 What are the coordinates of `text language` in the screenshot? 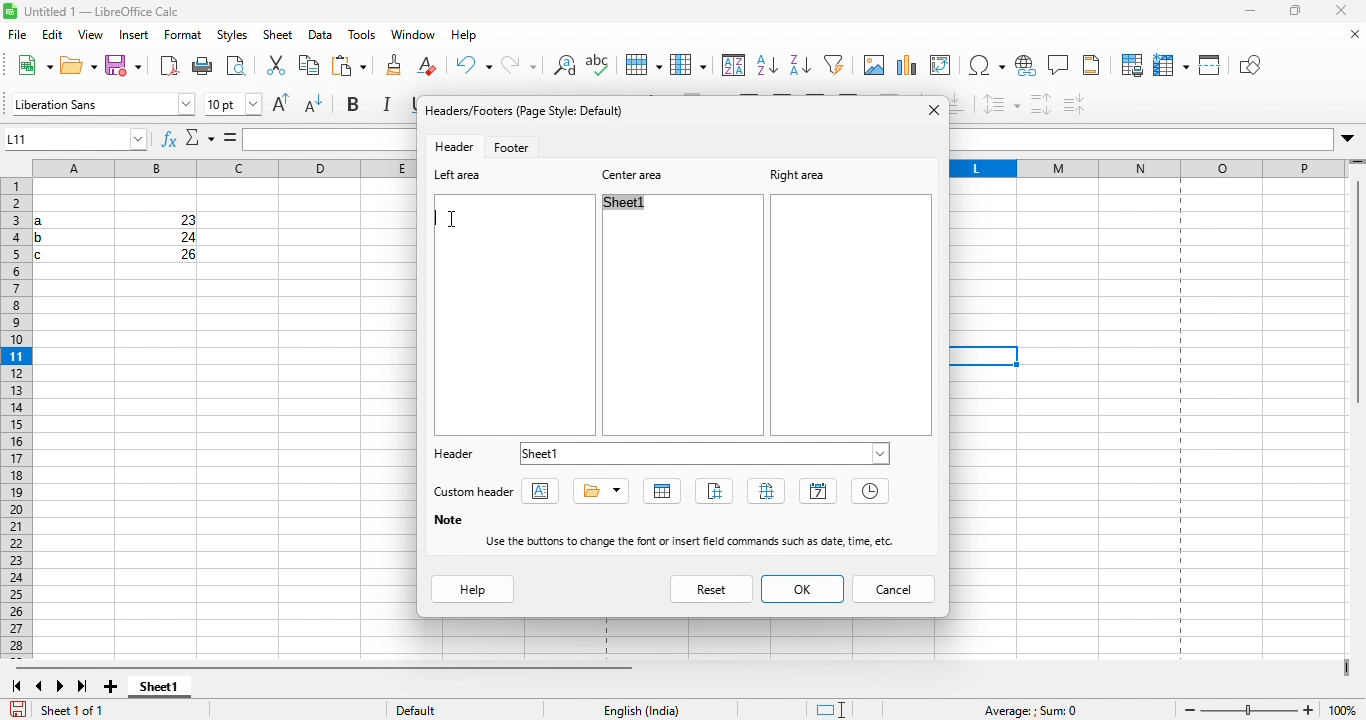 It's located at (652, 708).